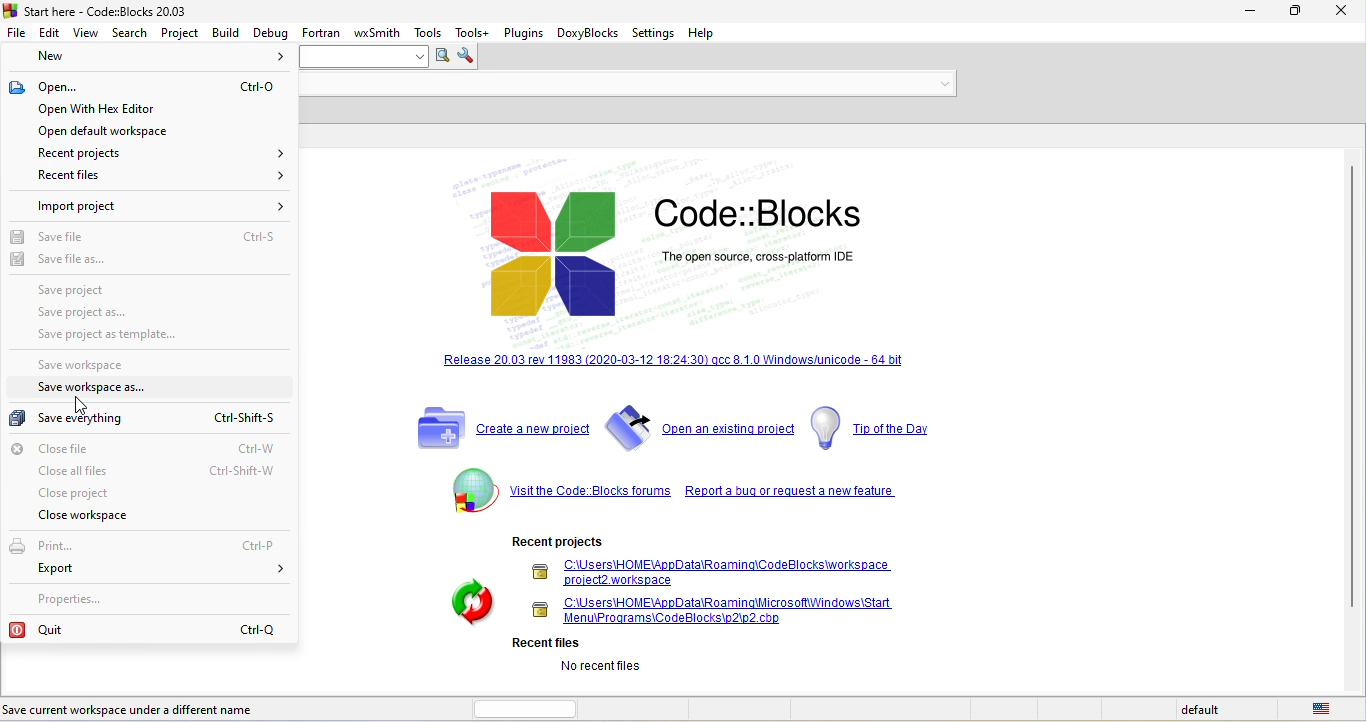 This screenshot has width=1366, height=722. Describe the element at coordinates (321, 31) in the screenshot. I see `fortran` at that location.